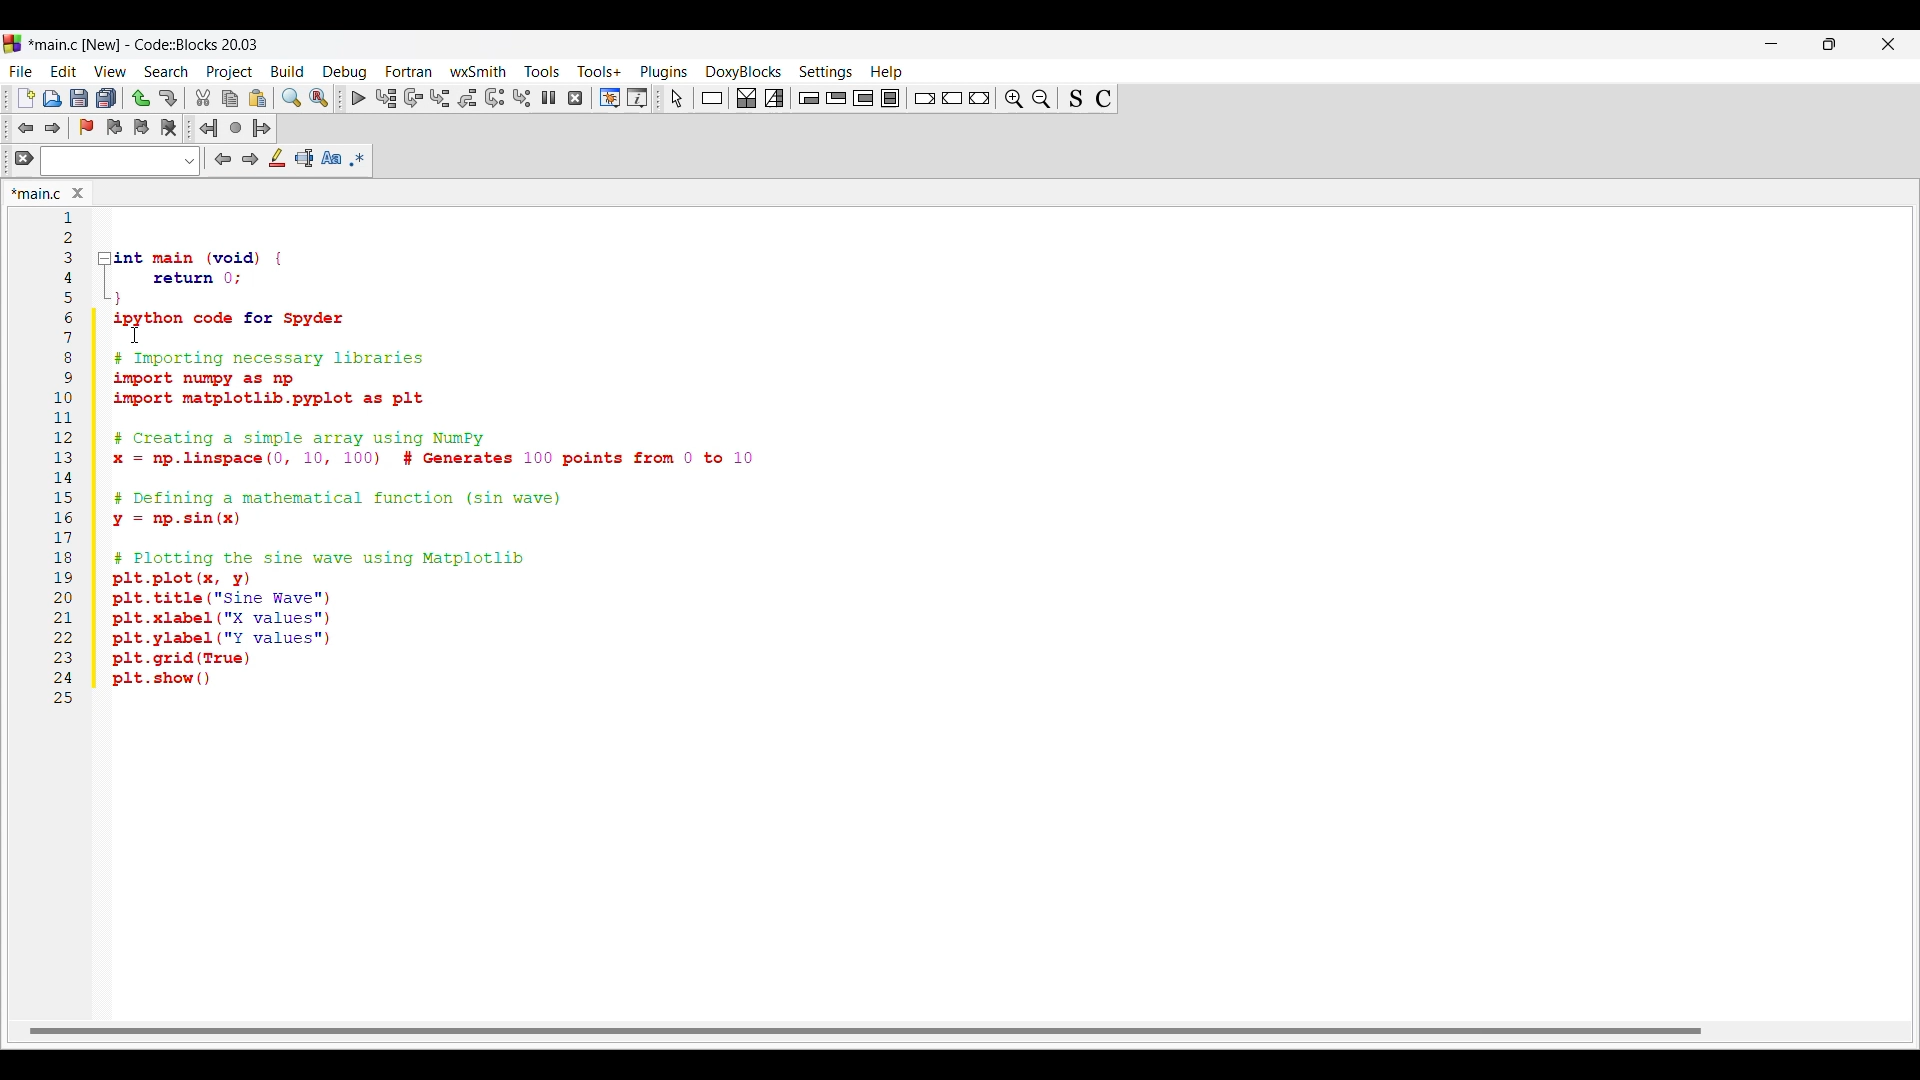  Describe the element at coordinates (866, 1029) in the screenshot. I see `horizontal scroll bar` at that location.